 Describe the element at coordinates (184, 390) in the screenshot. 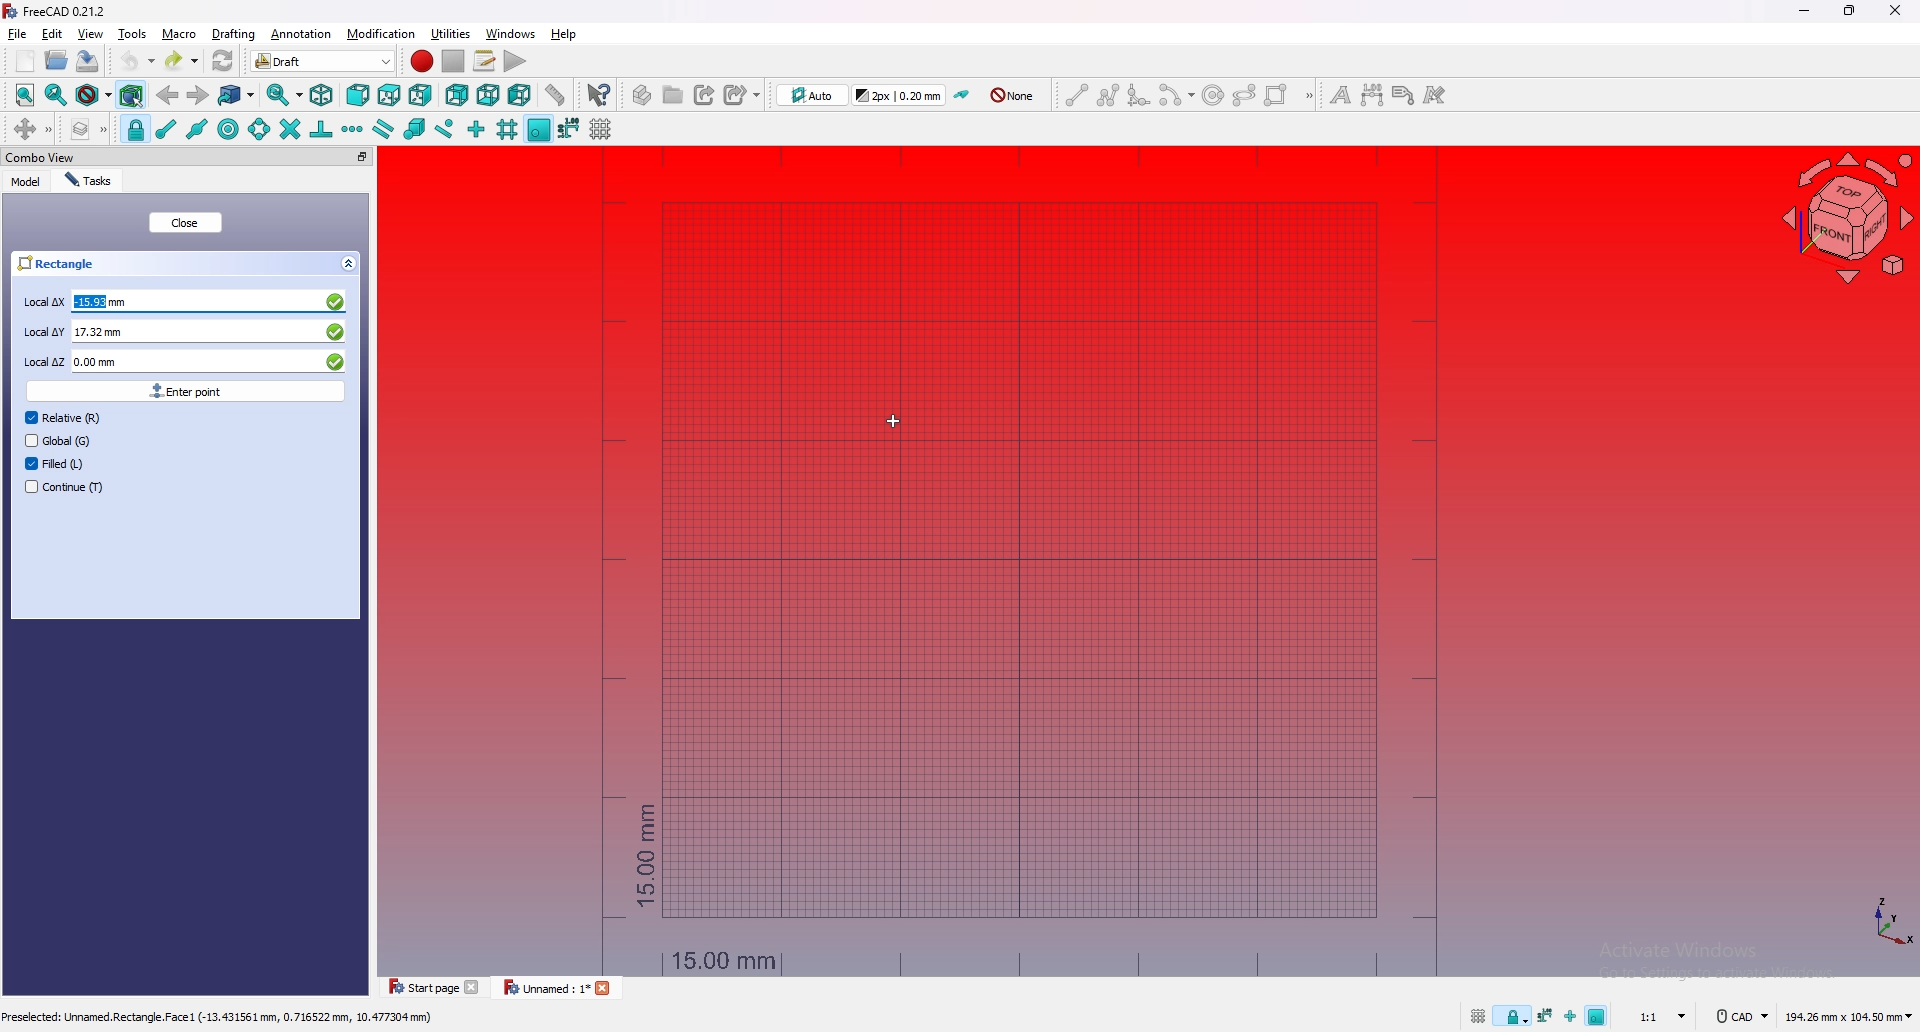

I see `enter point` at that location.